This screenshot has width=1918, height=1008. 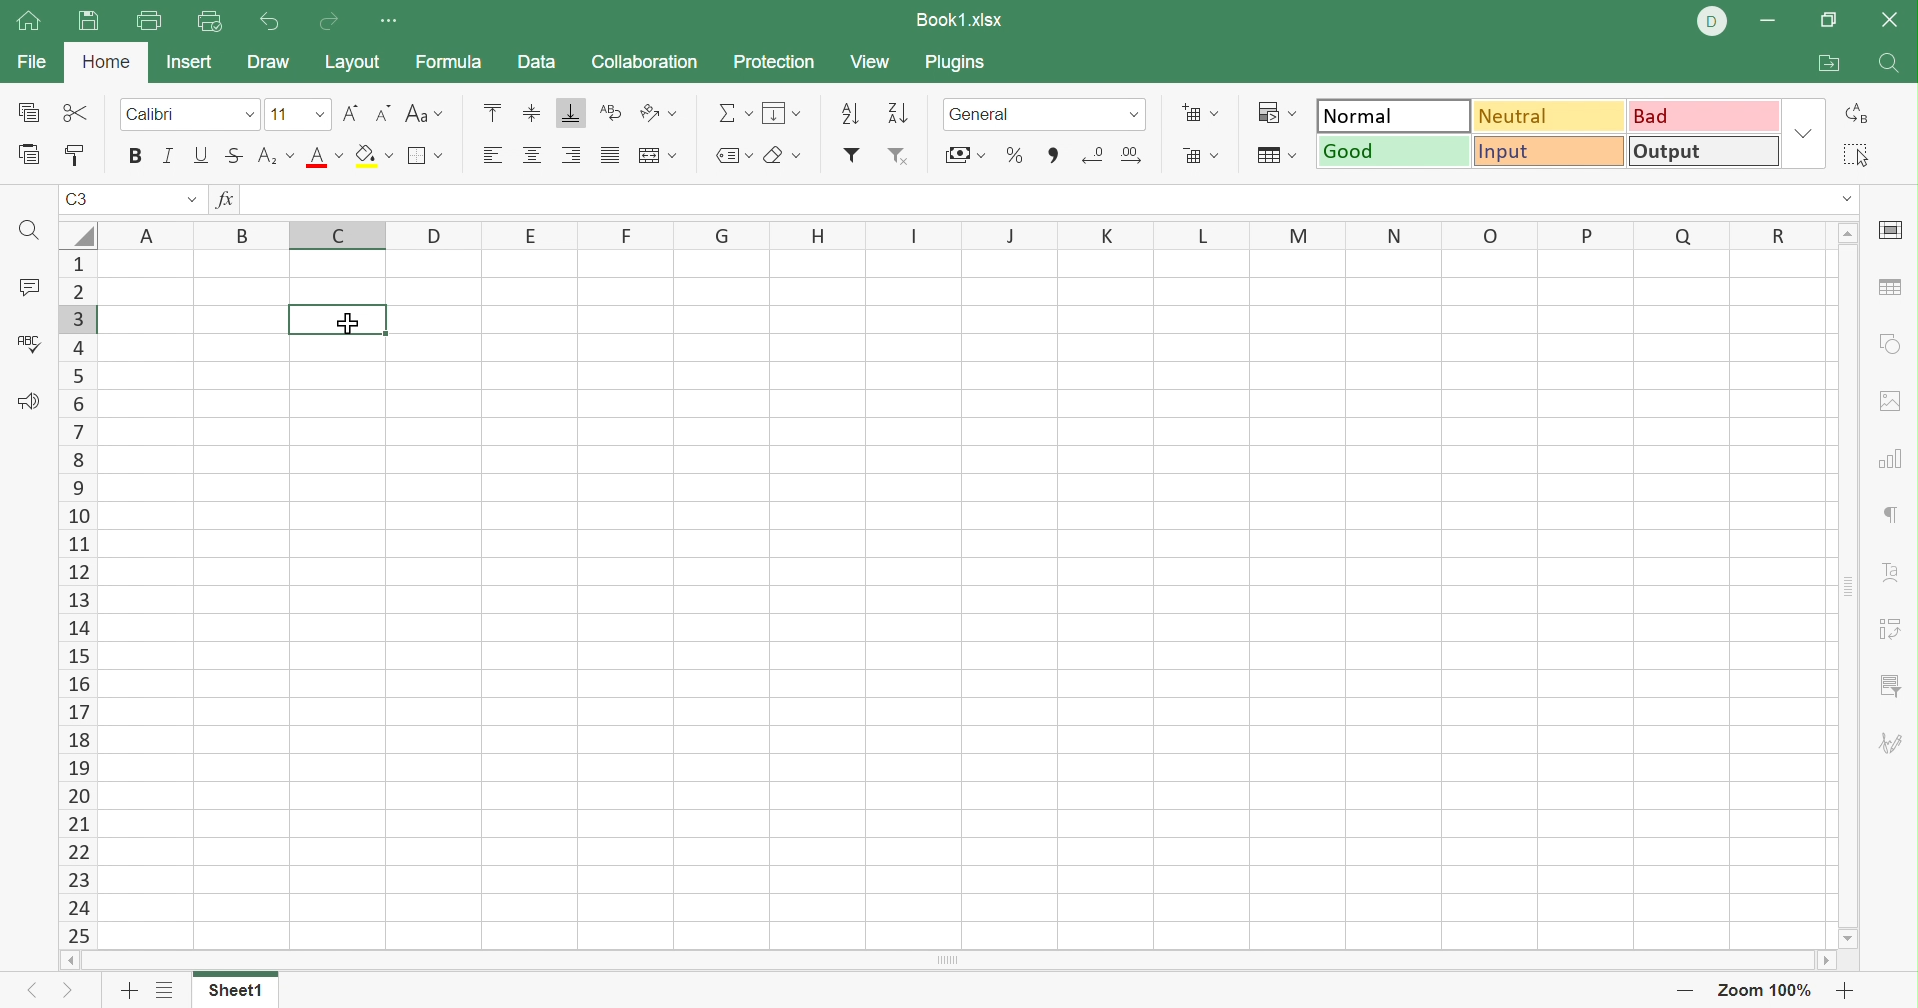 What do you see at coordinates (231, 198) in the screenshot?
I see `fx` at bounding box center [231, 198].